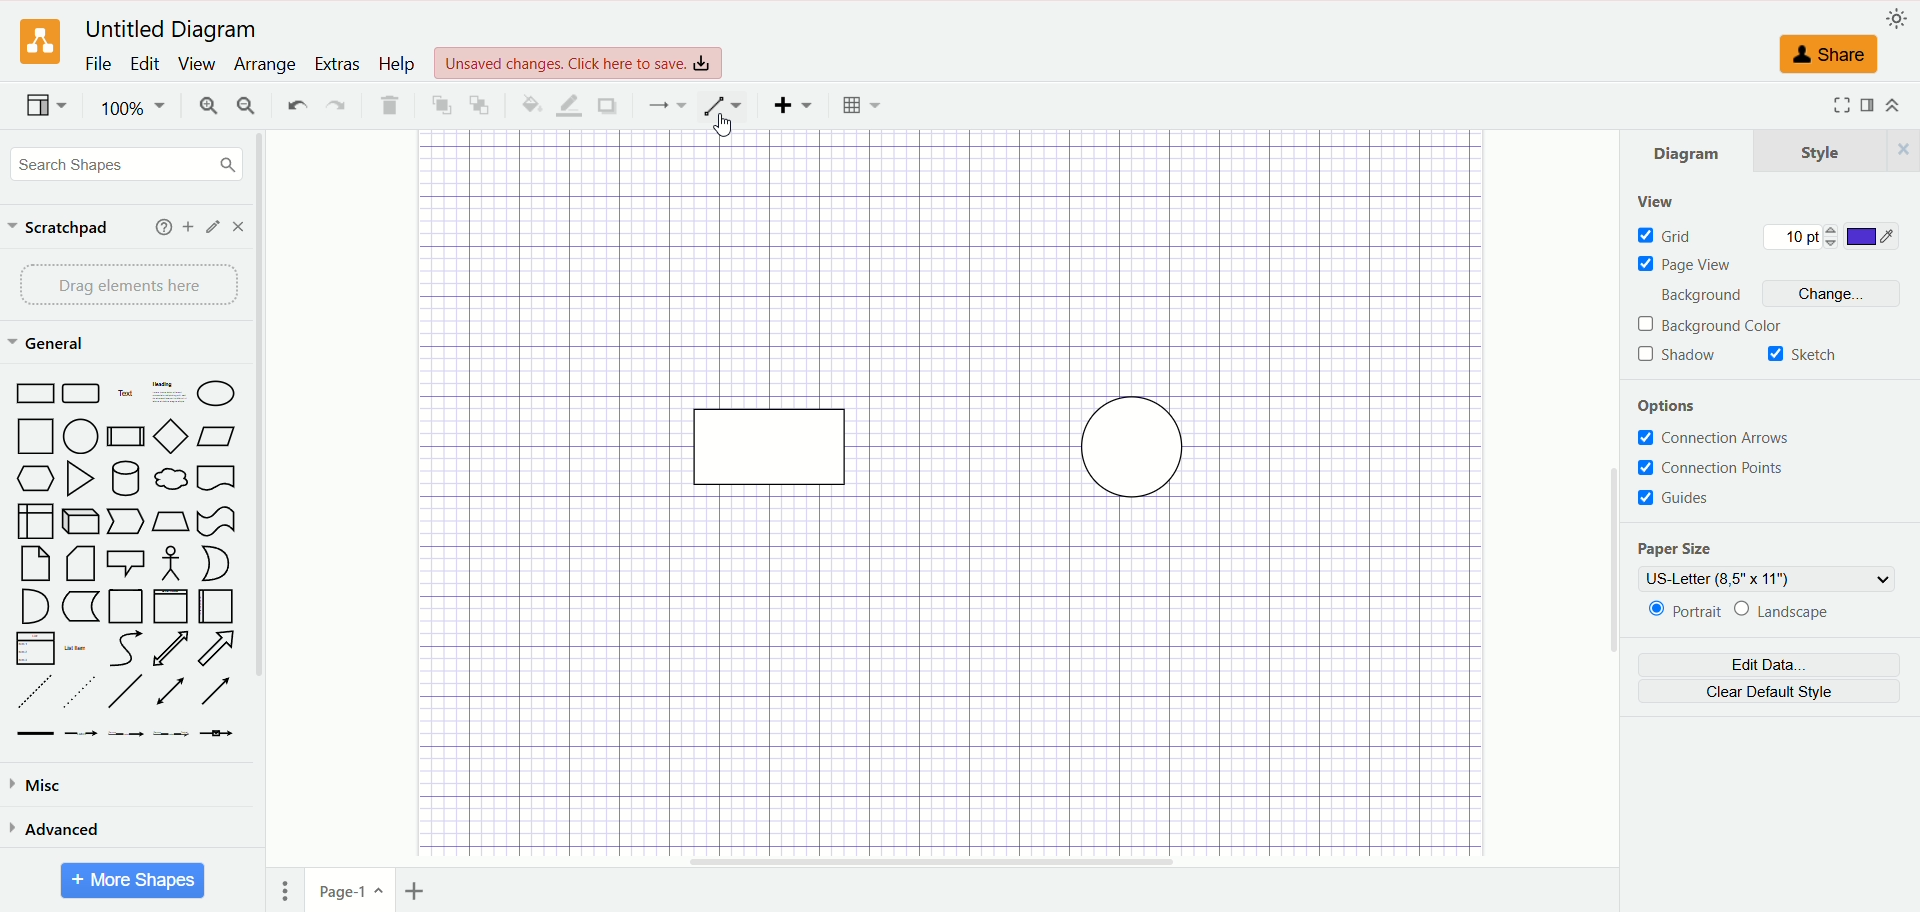 The height and width of the screenshot is (912, 1920). Describe the element at coordinates (1678, 354) in the screenshot. I see `shadow` at that location.